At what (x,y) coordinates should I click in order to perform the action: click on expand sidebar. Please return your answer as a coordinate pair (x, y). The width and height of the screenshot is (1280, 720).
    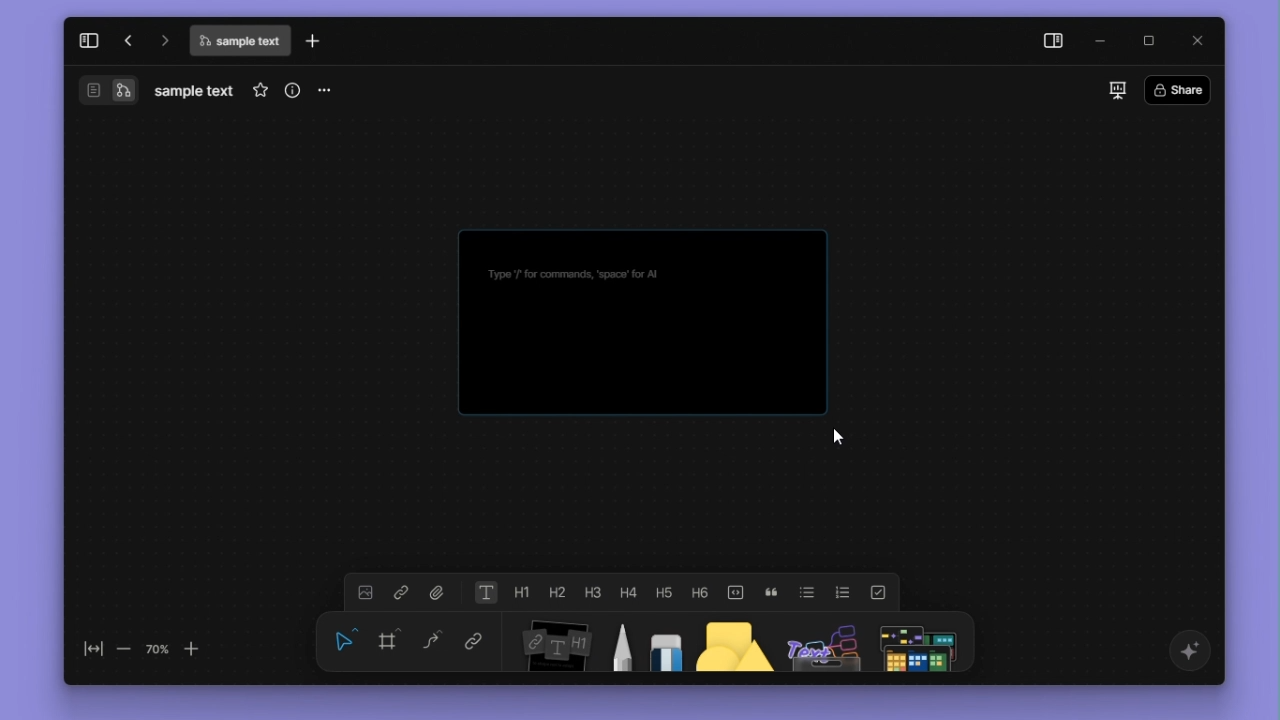
    Looking at the image, I should click on (87, 38).